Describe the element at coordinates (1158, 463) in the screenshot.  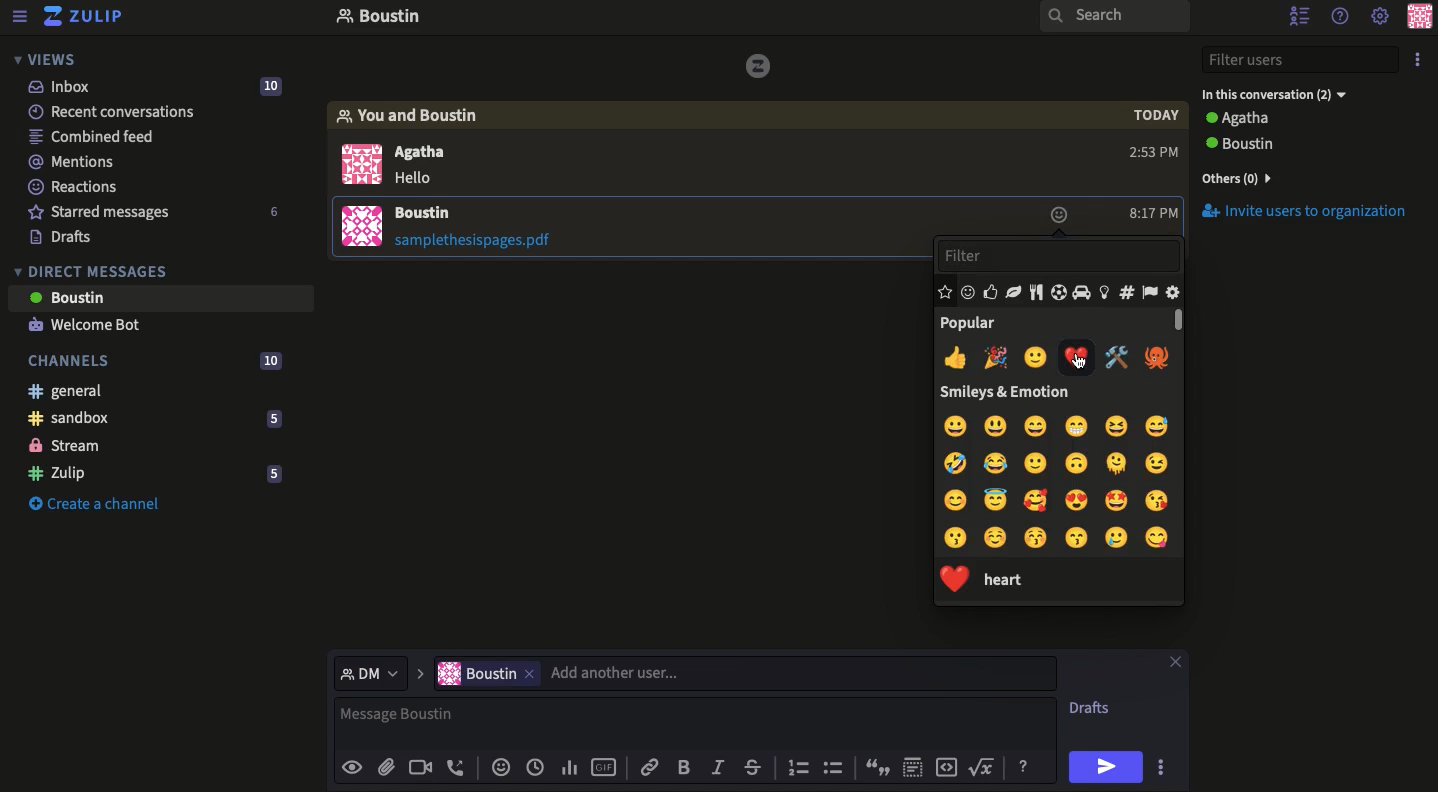
I see `wink` at that location.